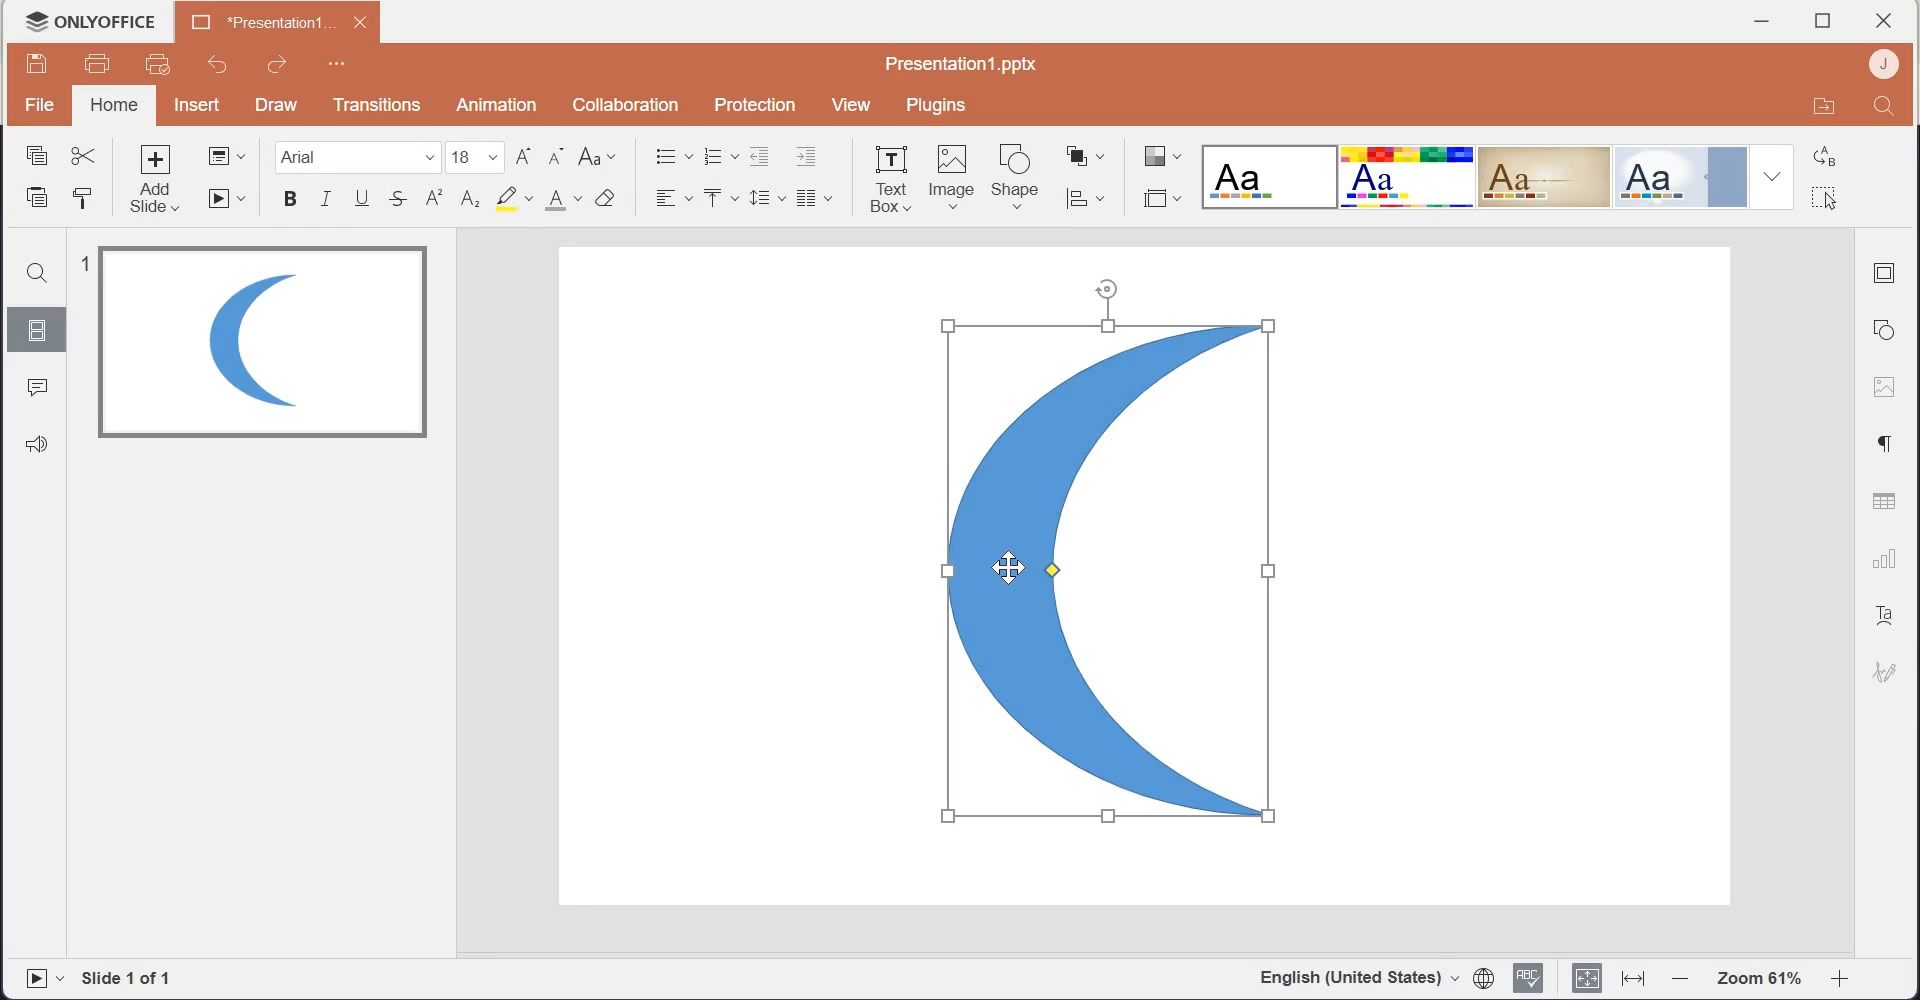 Image resolution: width=1920 pixels, height=1000 pixels. I want to click on Zoom 61%, so click(1758, 979).